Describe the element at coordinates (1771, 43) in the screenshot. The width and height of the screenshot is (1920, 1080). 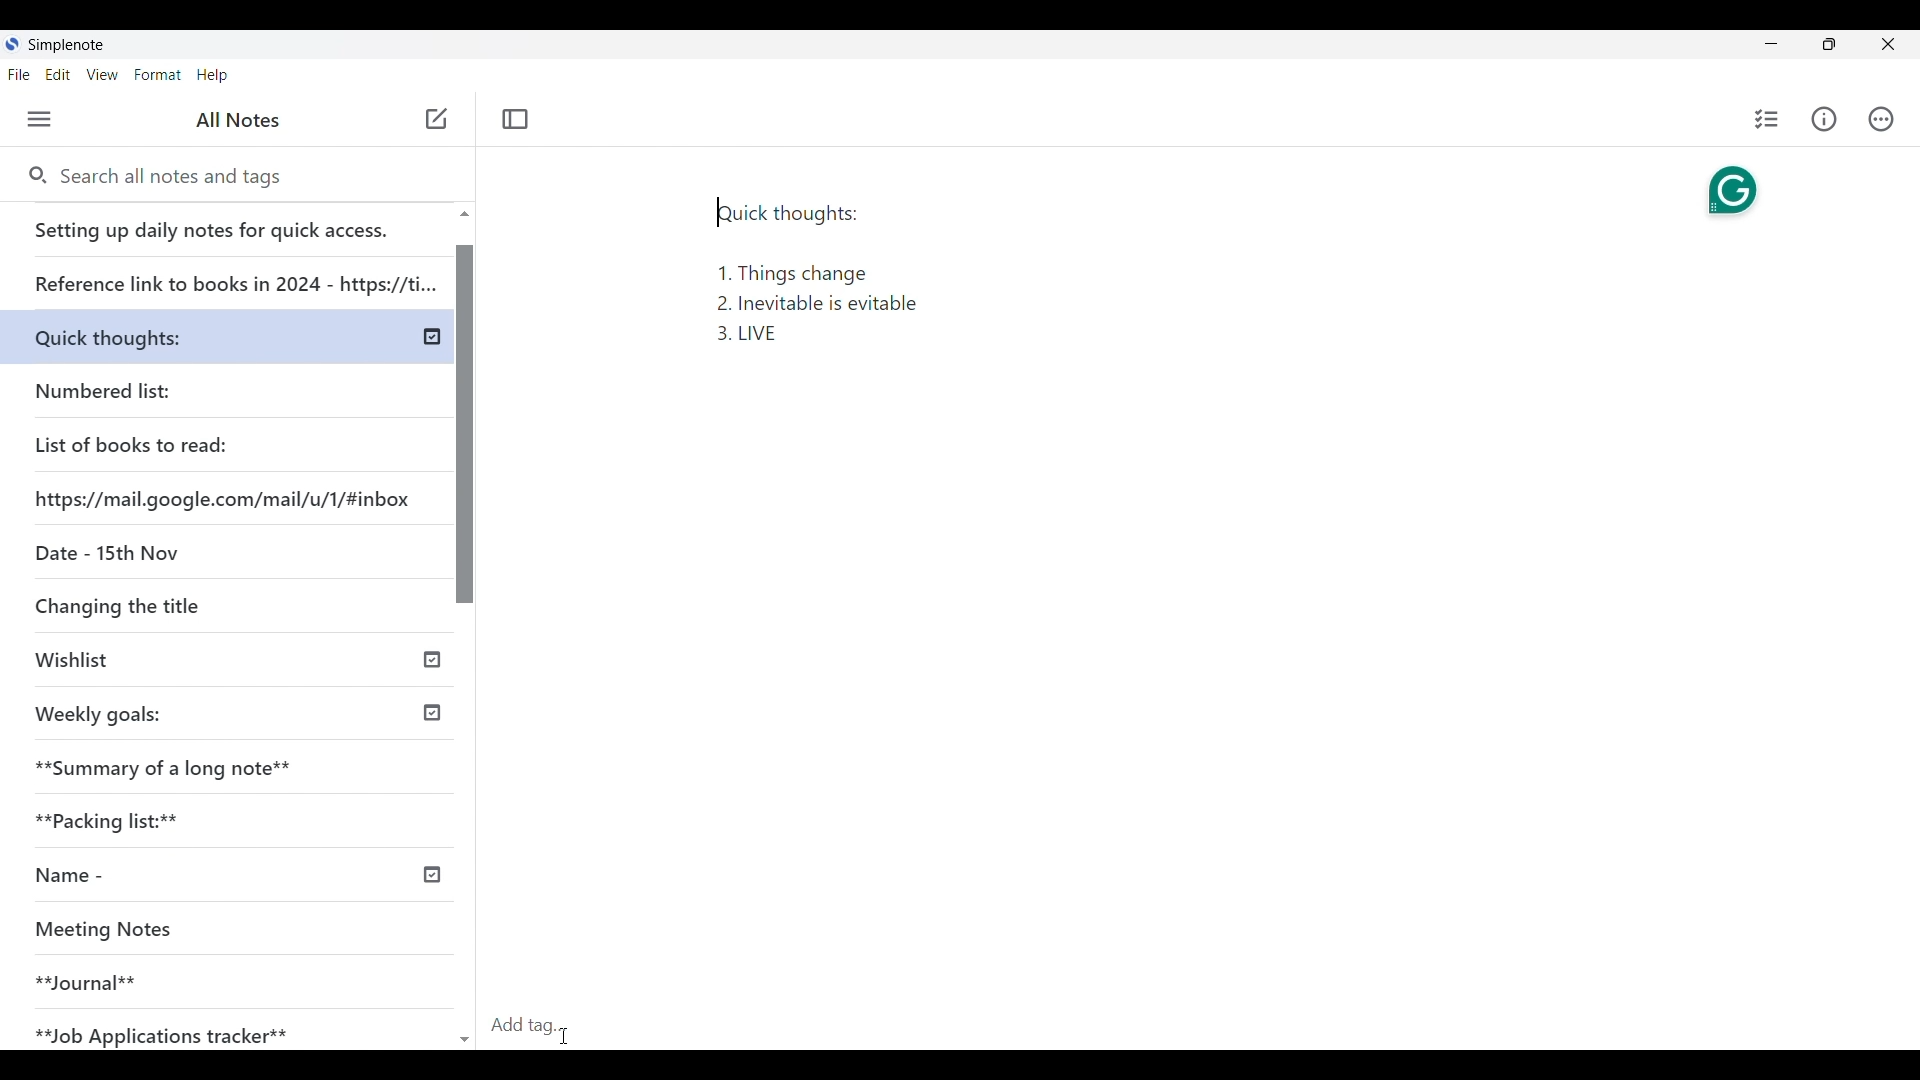
I see `Minimize` at that location.